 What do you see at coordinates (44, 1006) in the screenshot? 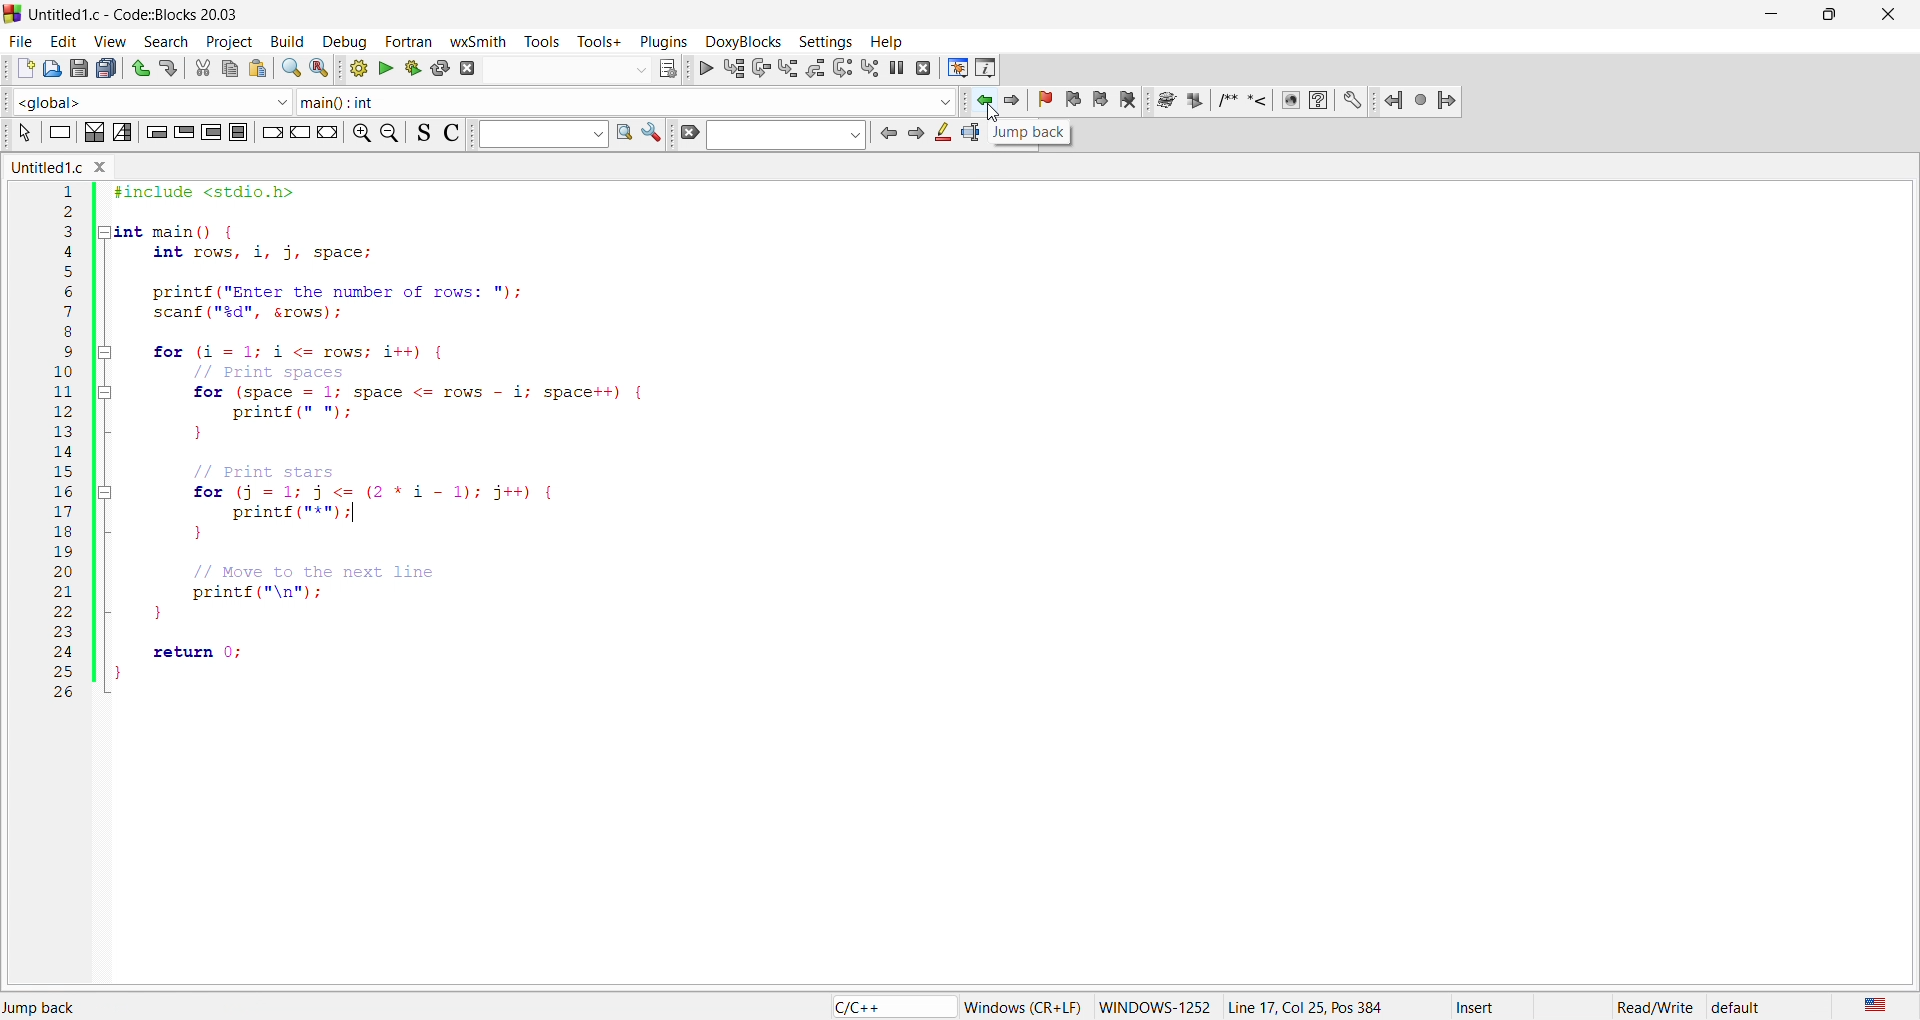
I see `jump back` at bounding box center [44, 1006].